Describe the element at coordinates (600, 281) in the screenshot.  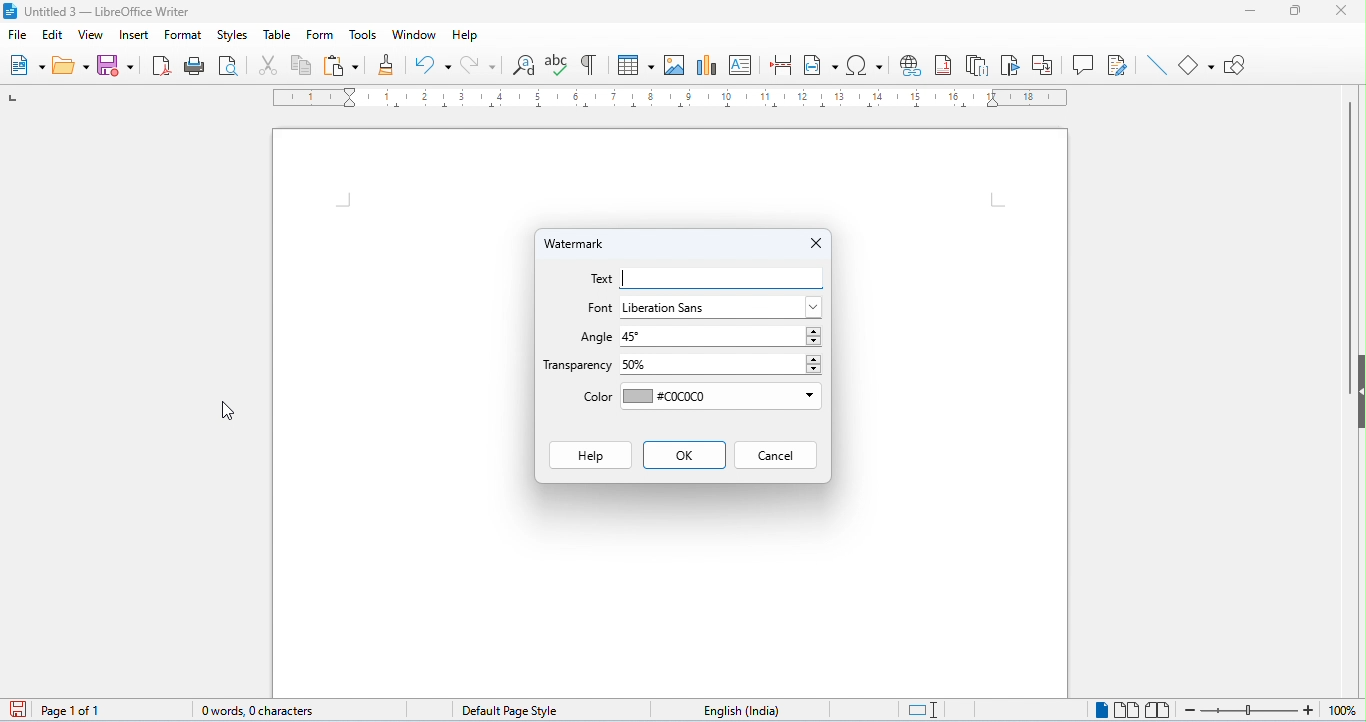
I see `text` at that location.